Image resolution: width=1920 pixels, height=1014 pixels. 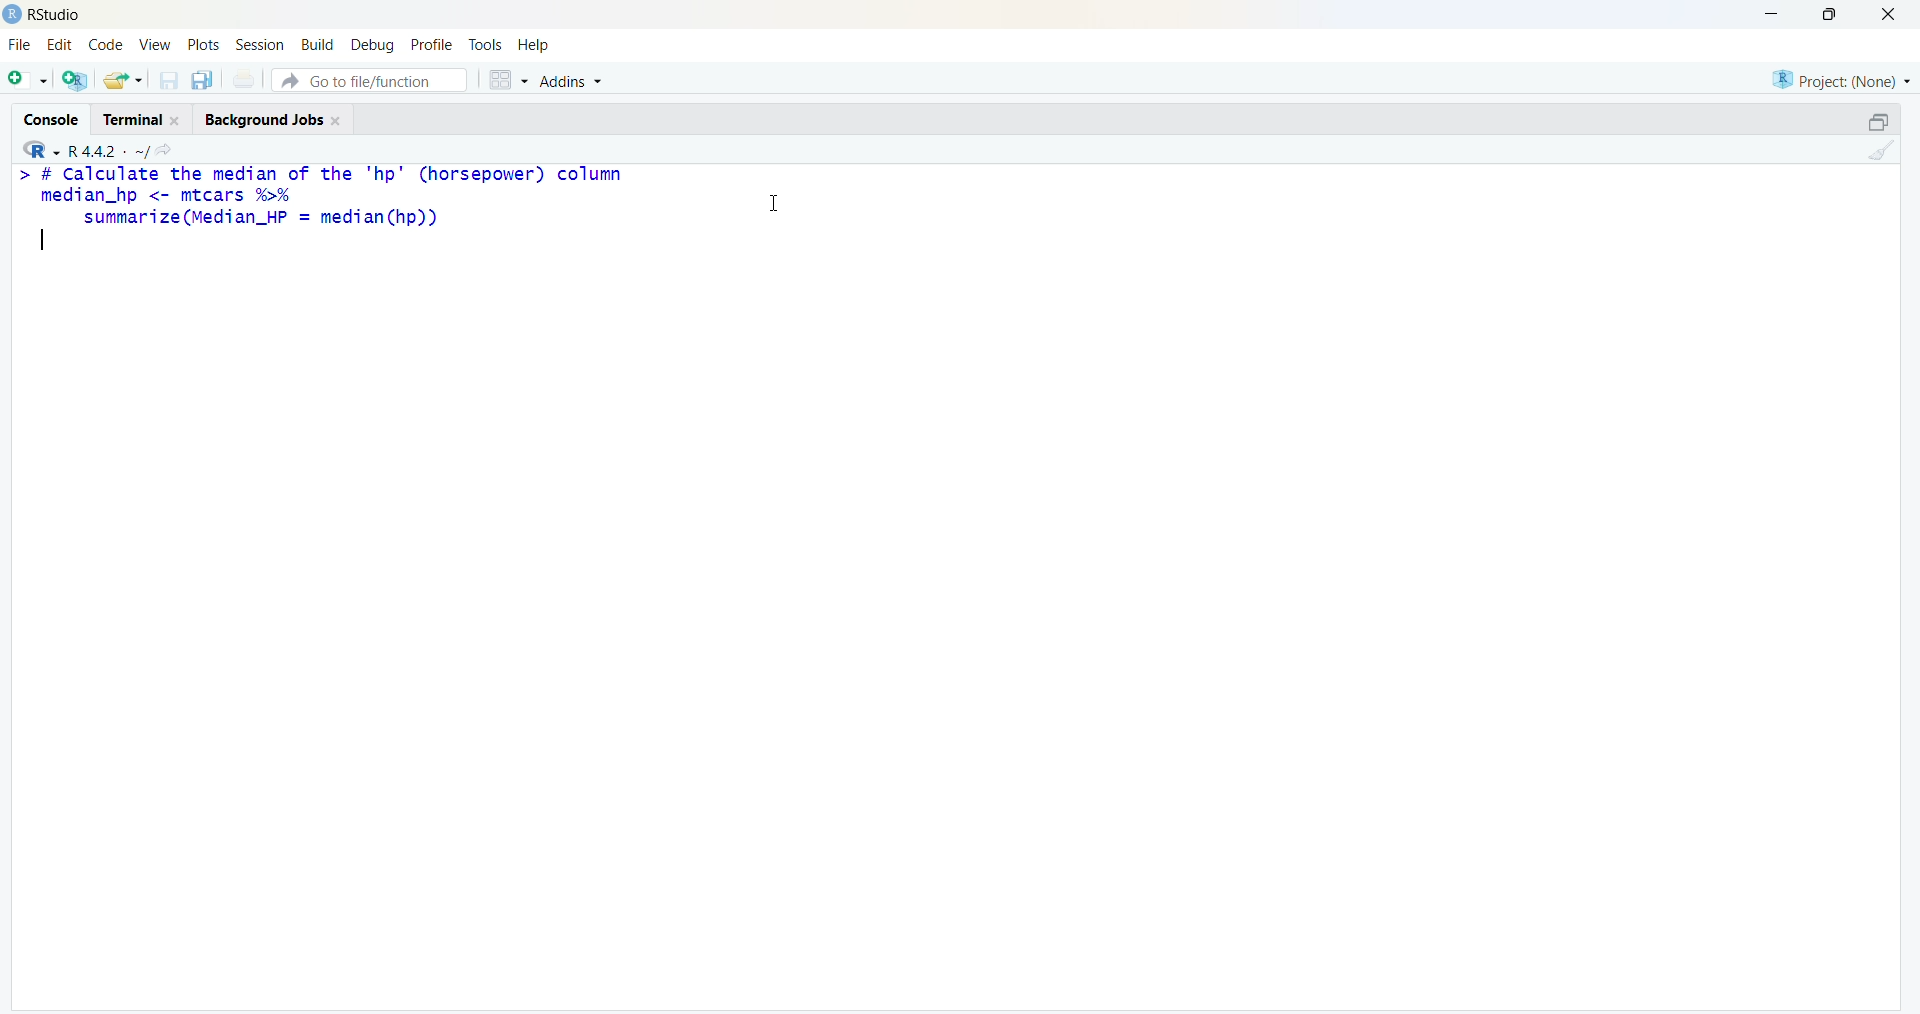 I want to click on save, so click(x=171, y=80).